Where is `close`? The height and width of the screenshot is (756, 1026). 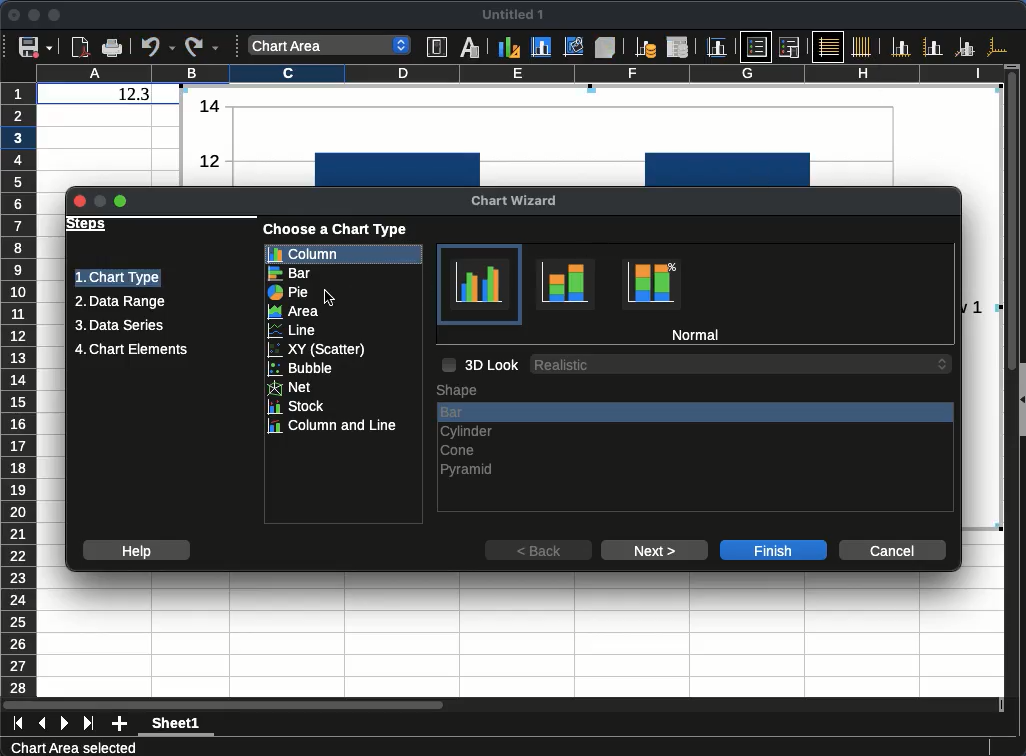
close is located at coordinates (13, 14).